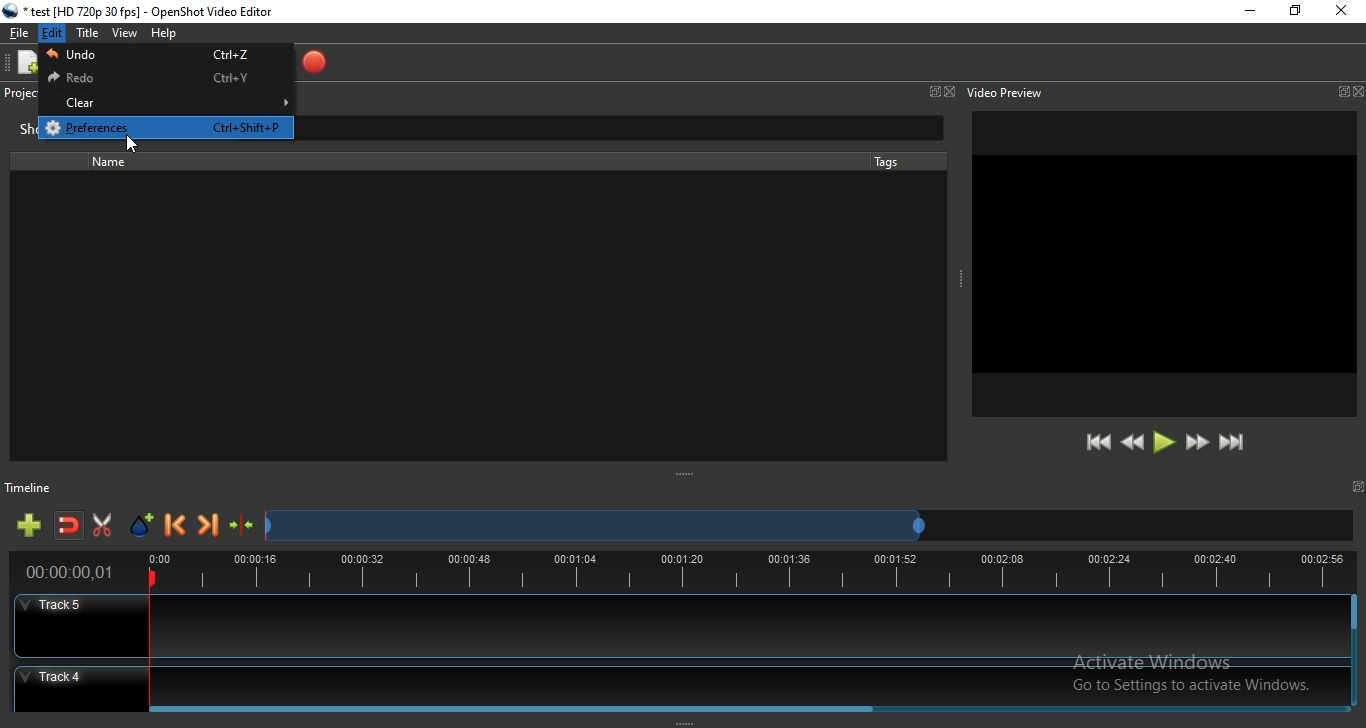 The height and width of the screenshot is (728, 1366). Describe the element at coordinates (1357, 91) in the screenshot. I see `close` at that location.